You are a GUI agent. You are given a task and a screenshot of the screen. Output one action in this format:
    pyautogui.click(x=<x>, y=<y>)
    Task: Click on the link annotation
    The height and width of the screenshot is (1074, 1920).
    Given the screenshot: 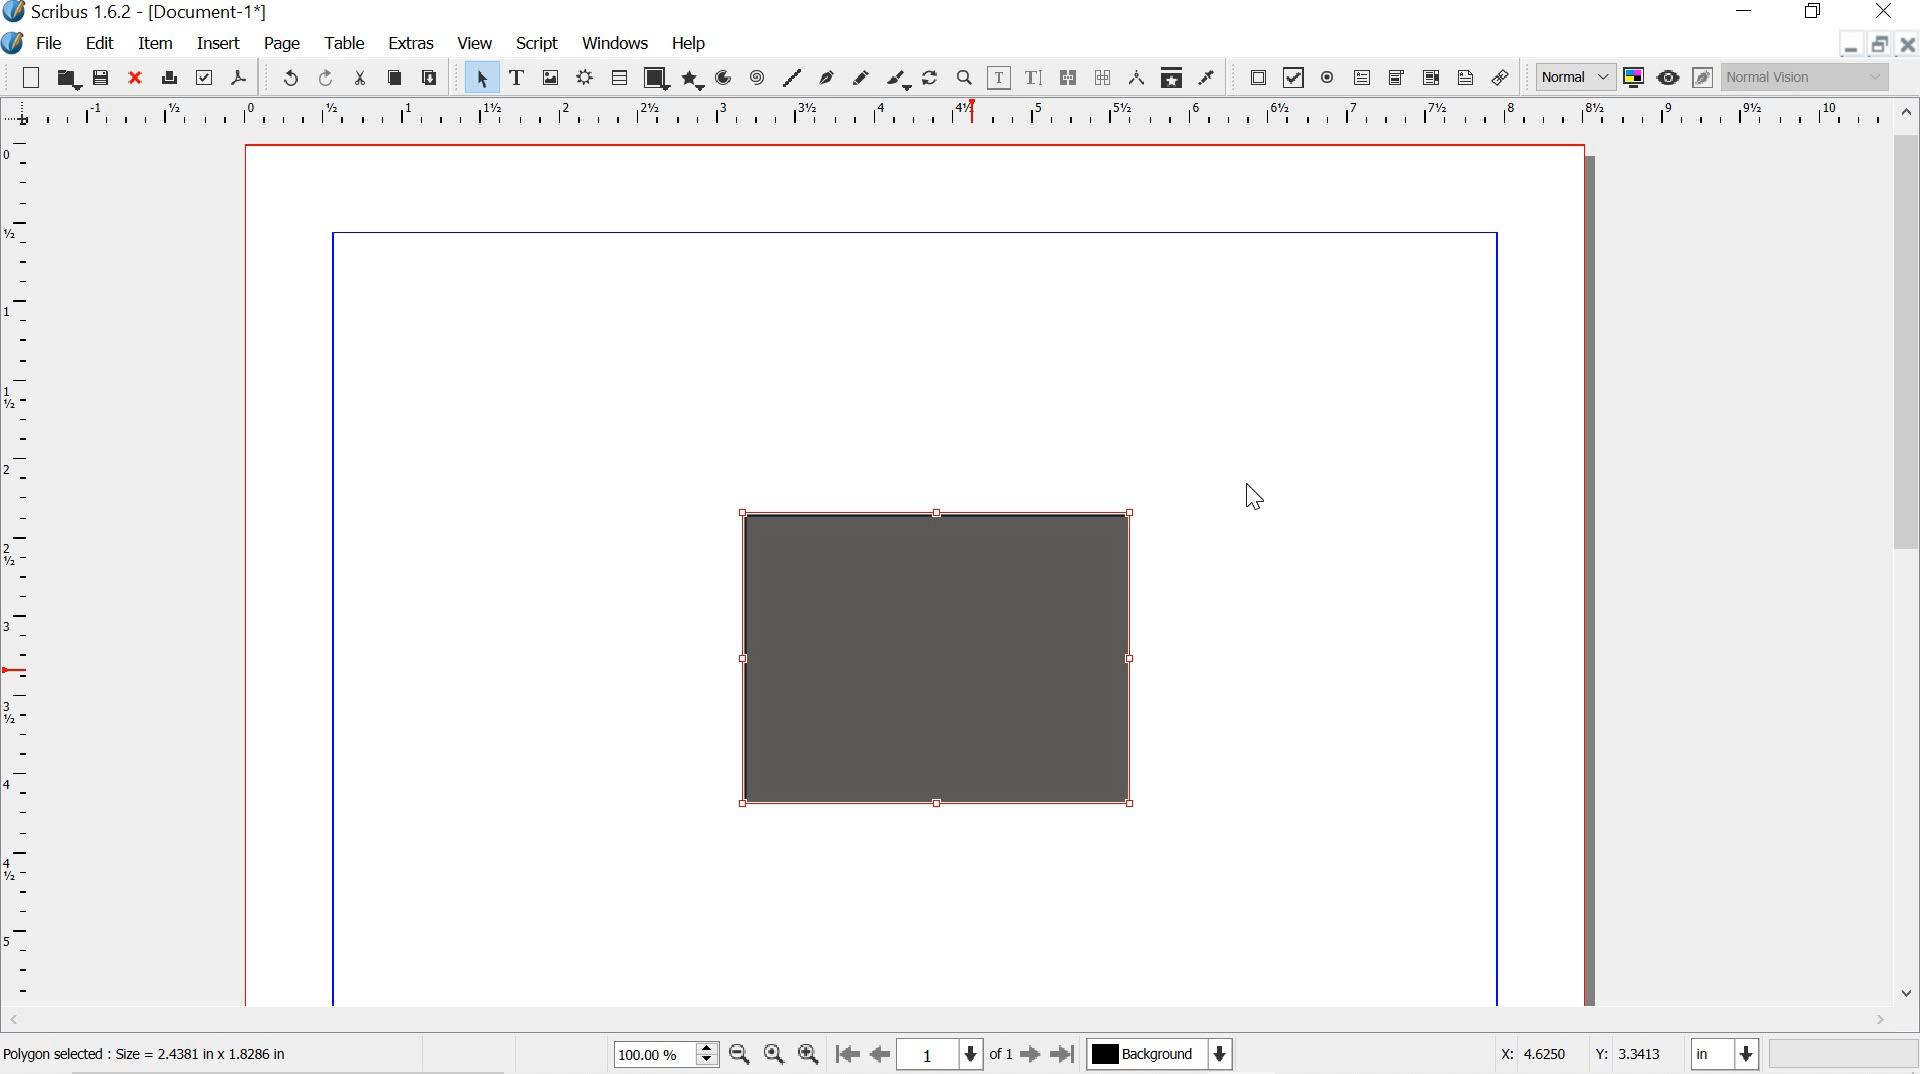 What is the action you would take?
    pyautogui.click(x=1500, y=78)
    